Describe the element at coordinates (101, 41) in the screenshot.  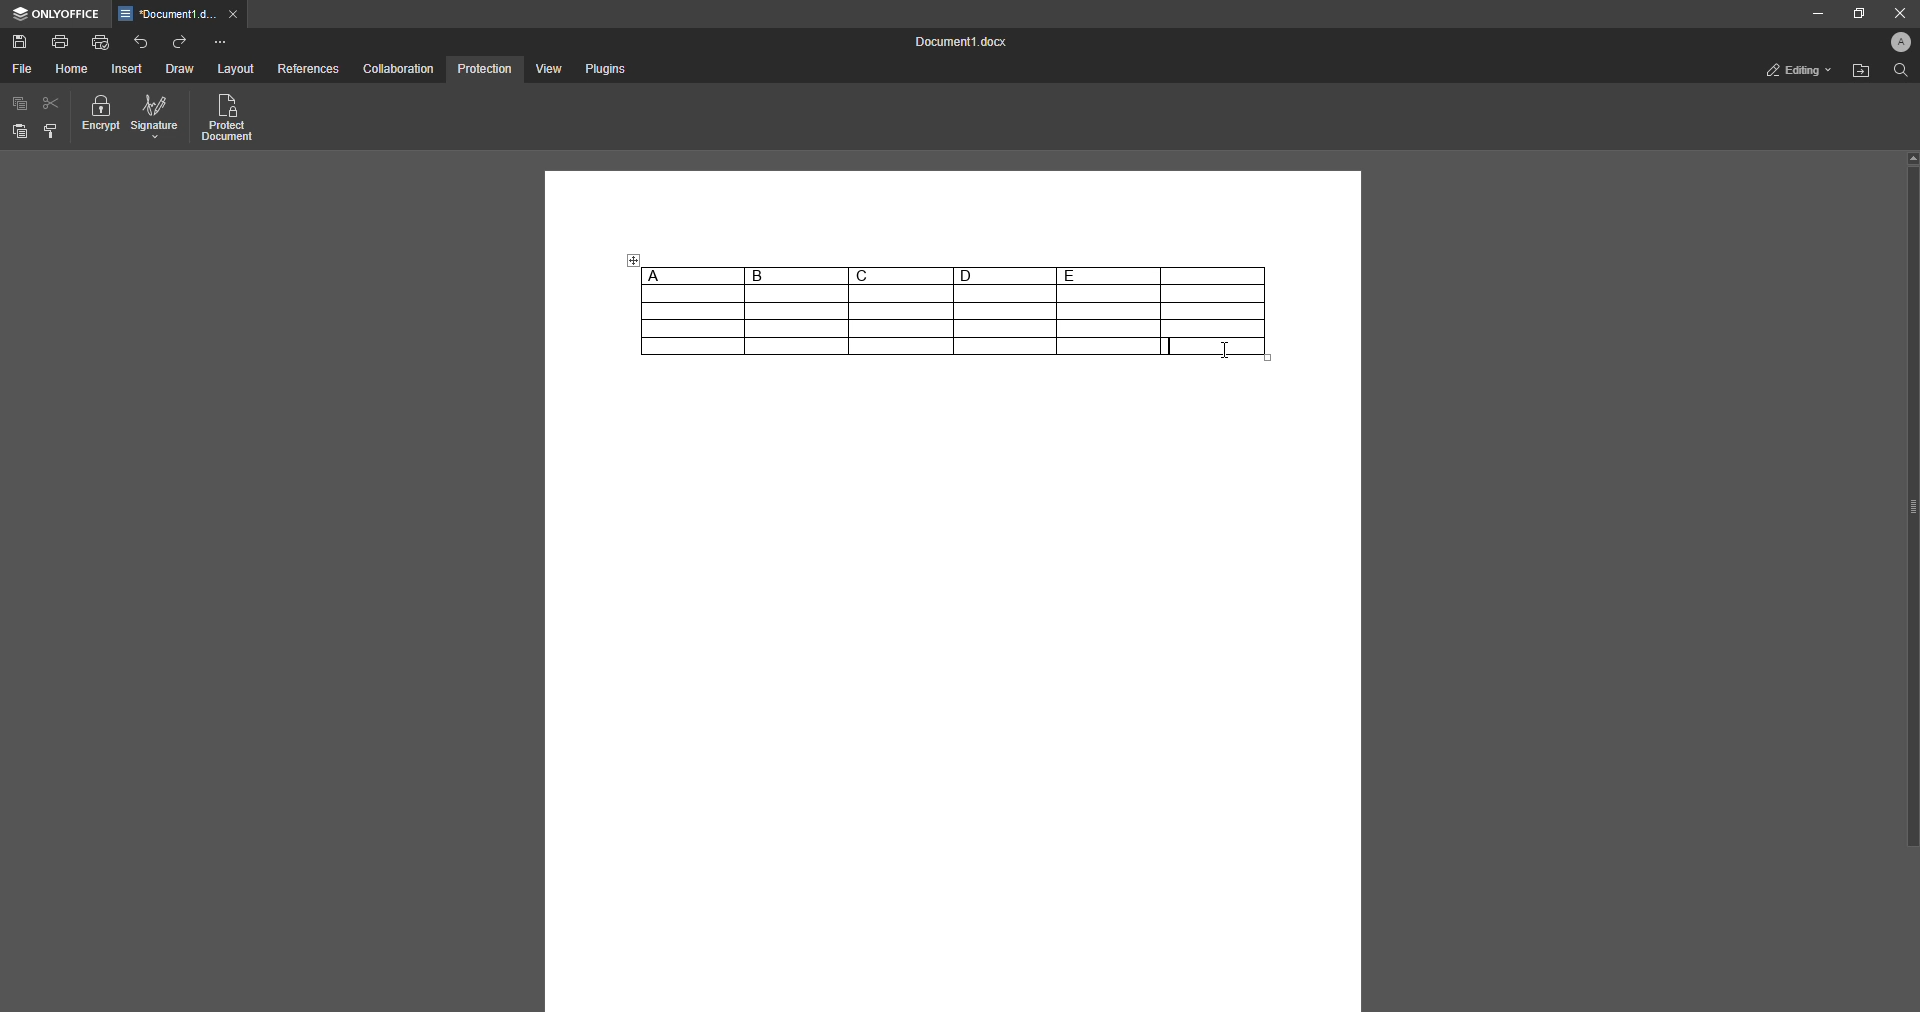
I see `Quick print` at that location.